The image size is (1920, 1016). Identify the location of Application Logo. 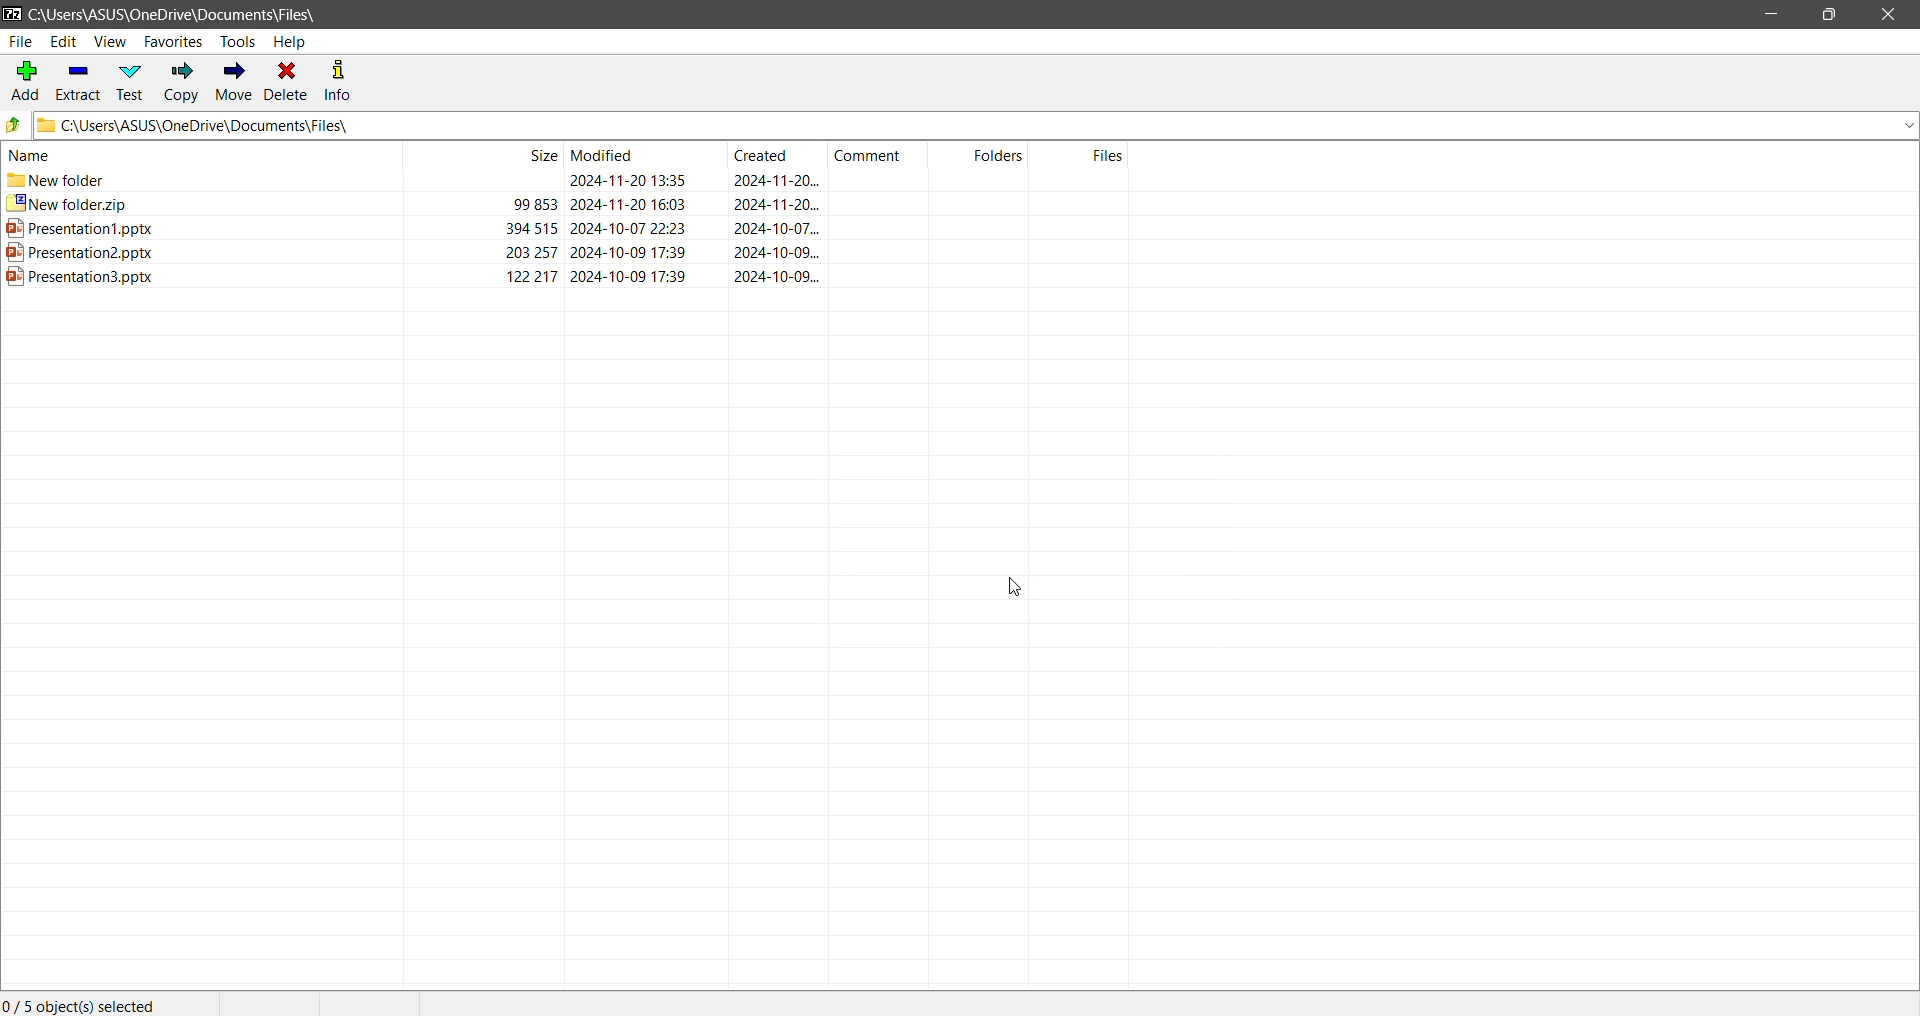
(12, 12).